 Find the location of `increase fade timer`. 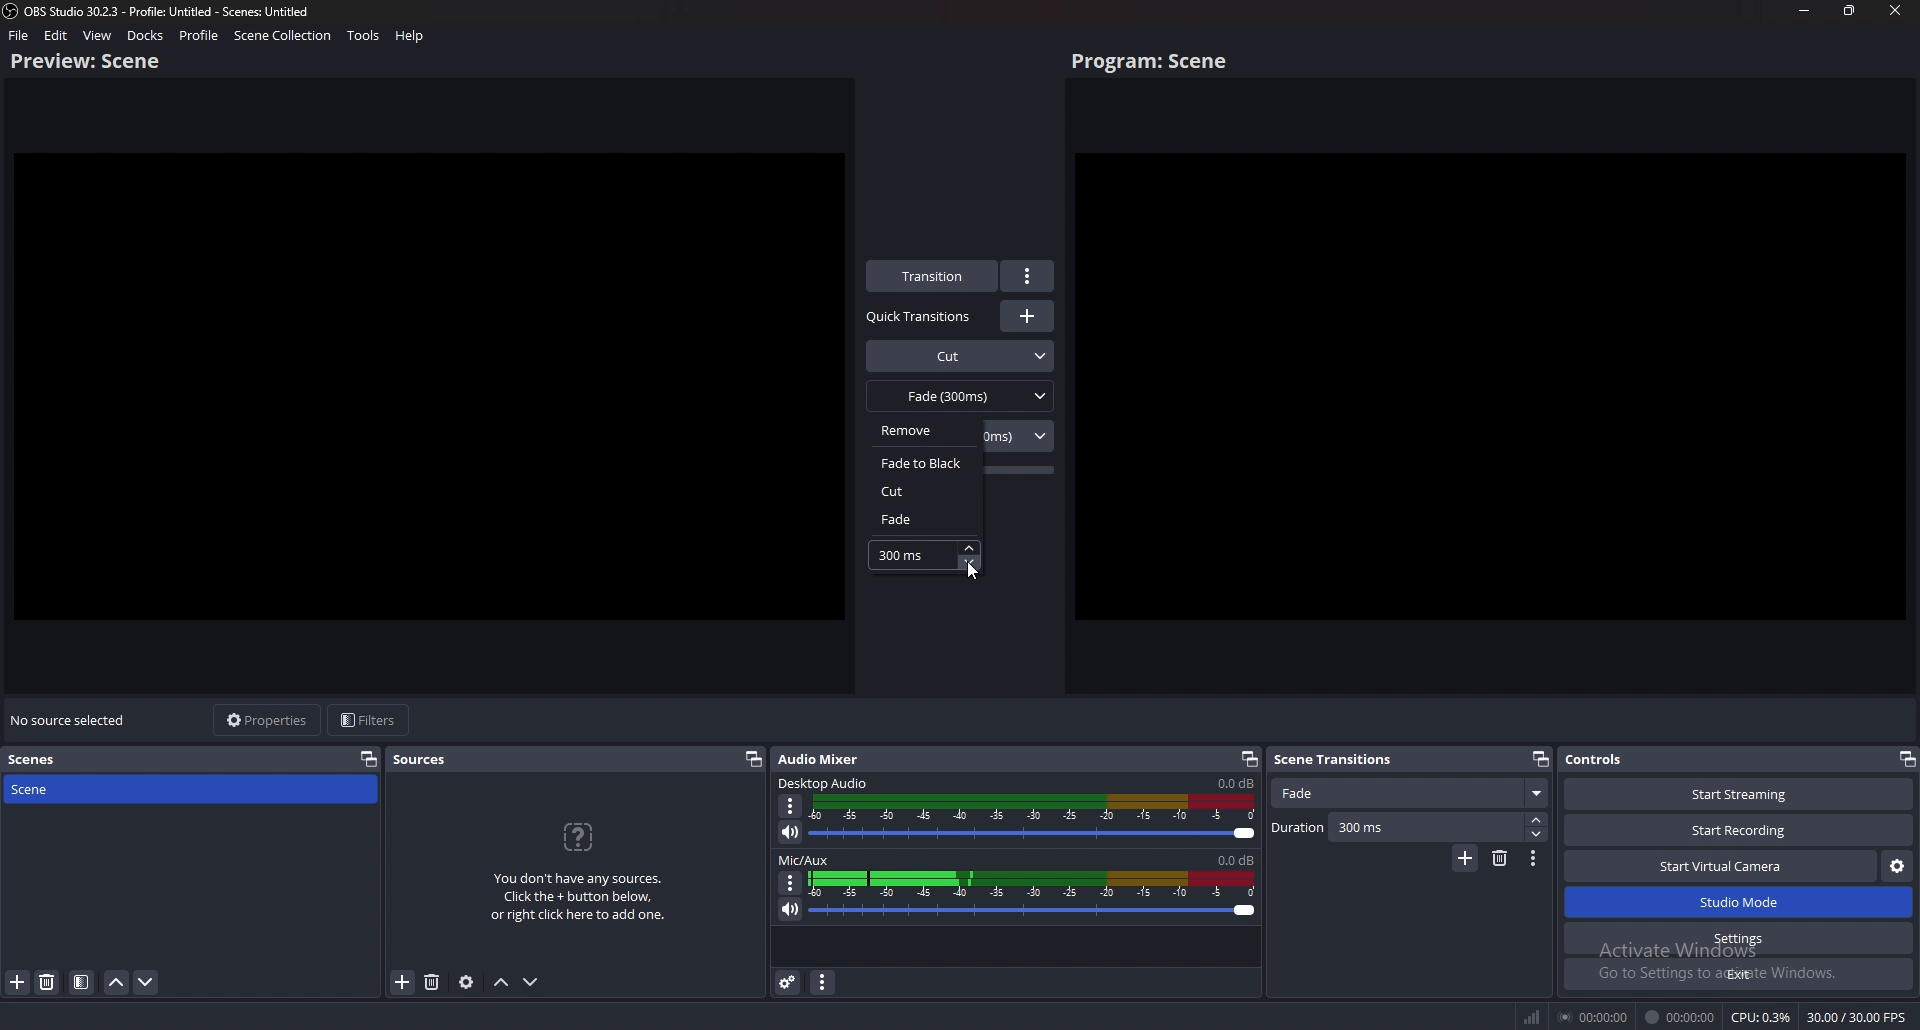

increase fade timer is located at coordinates (969, 549).